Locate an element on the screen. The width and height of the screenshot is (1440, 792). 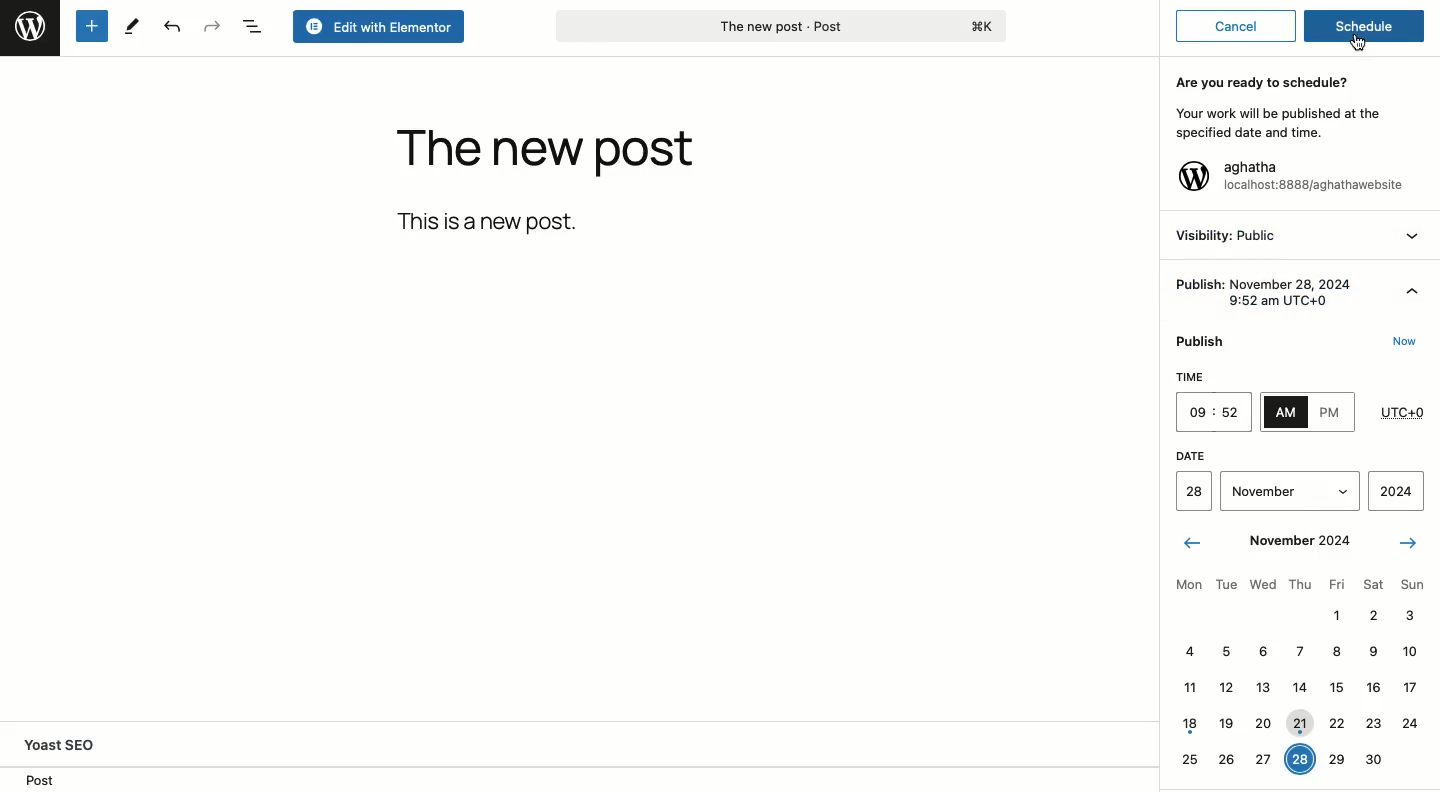
Now is located at coordinates (1408, 342).